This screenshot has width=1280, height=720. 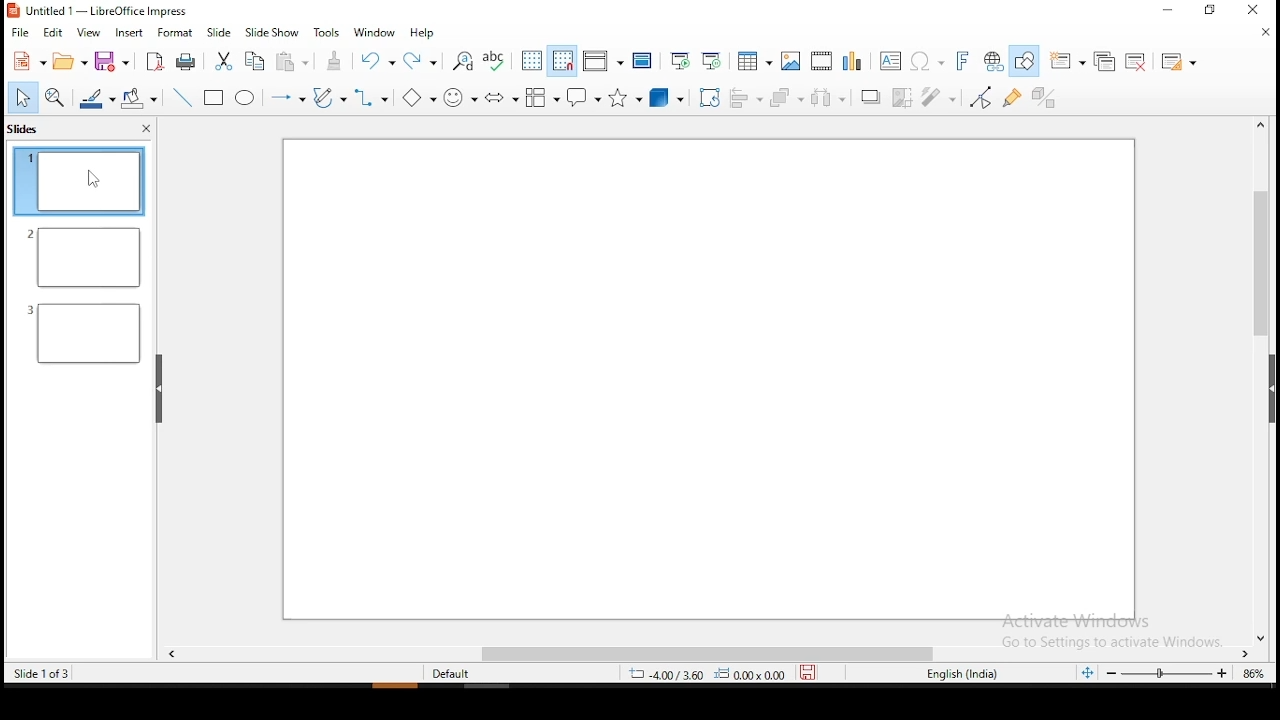 I want to click on save, so click(x=808, y=674).